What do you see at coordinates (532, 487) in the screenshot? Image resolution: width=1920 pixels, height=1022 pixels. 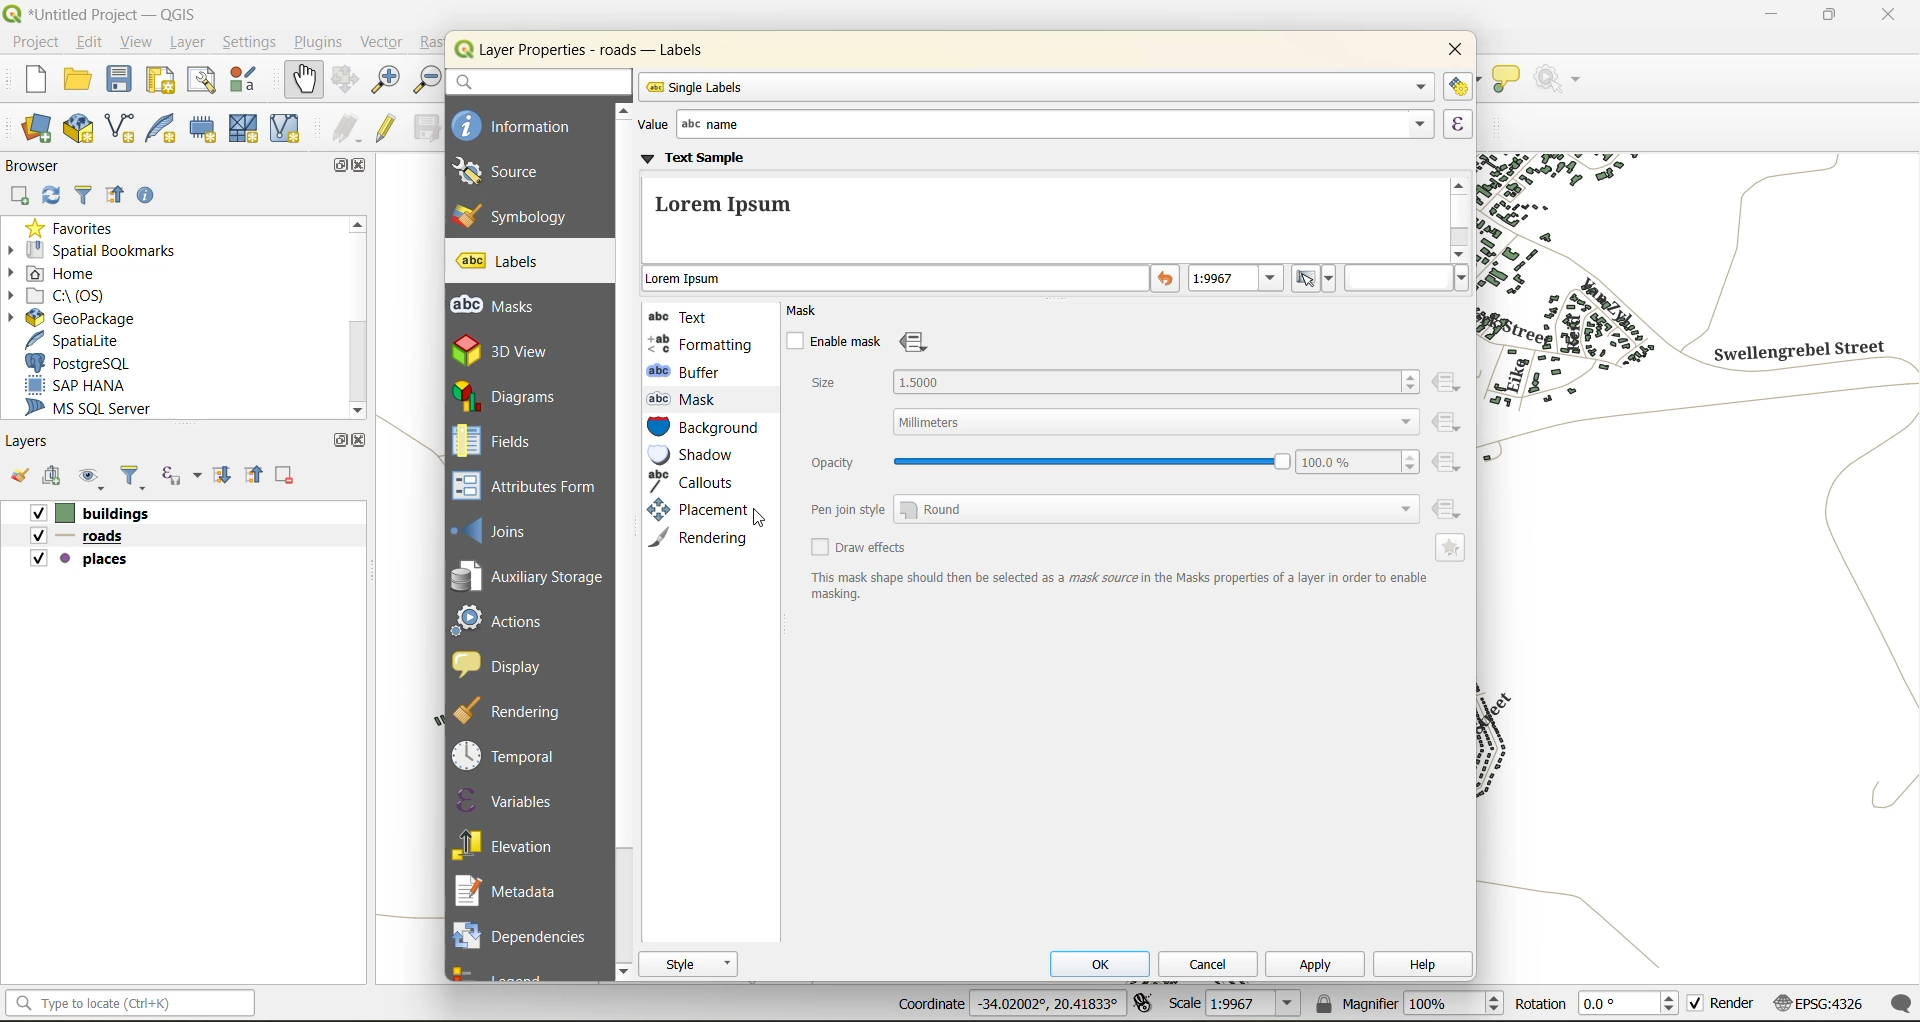 I see `attributes form` at bounding box center [532, 487].